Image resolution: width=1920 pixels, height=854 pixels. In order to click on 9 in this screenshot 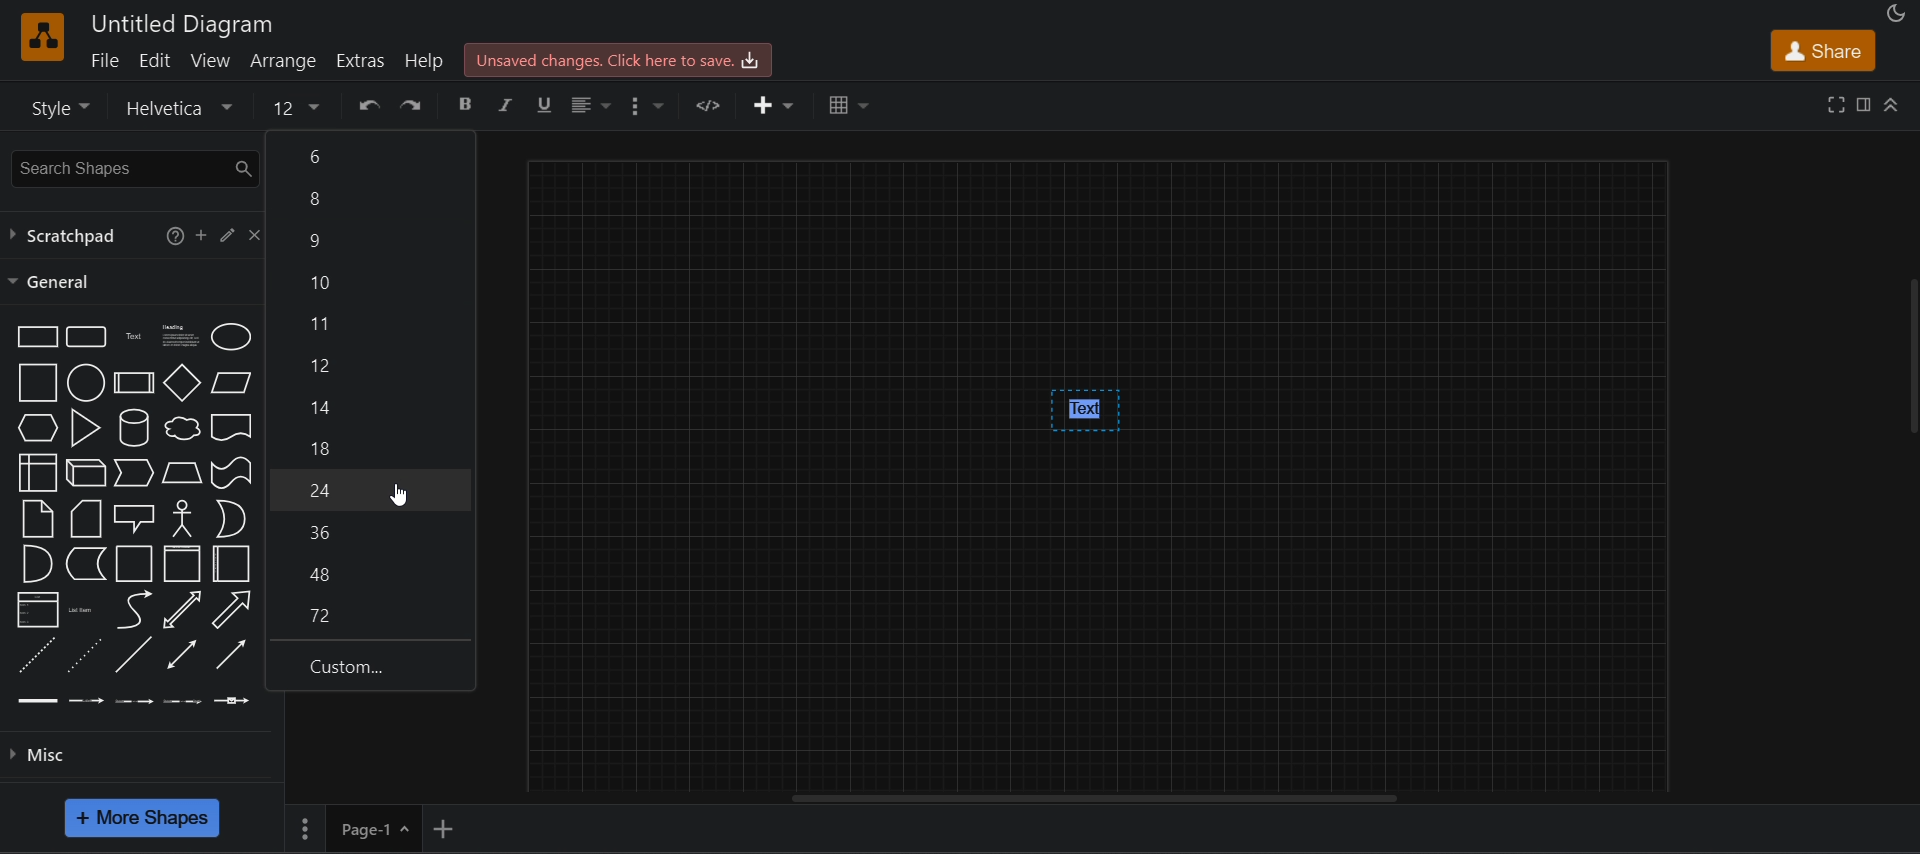, I will do `click(373, 242)`.